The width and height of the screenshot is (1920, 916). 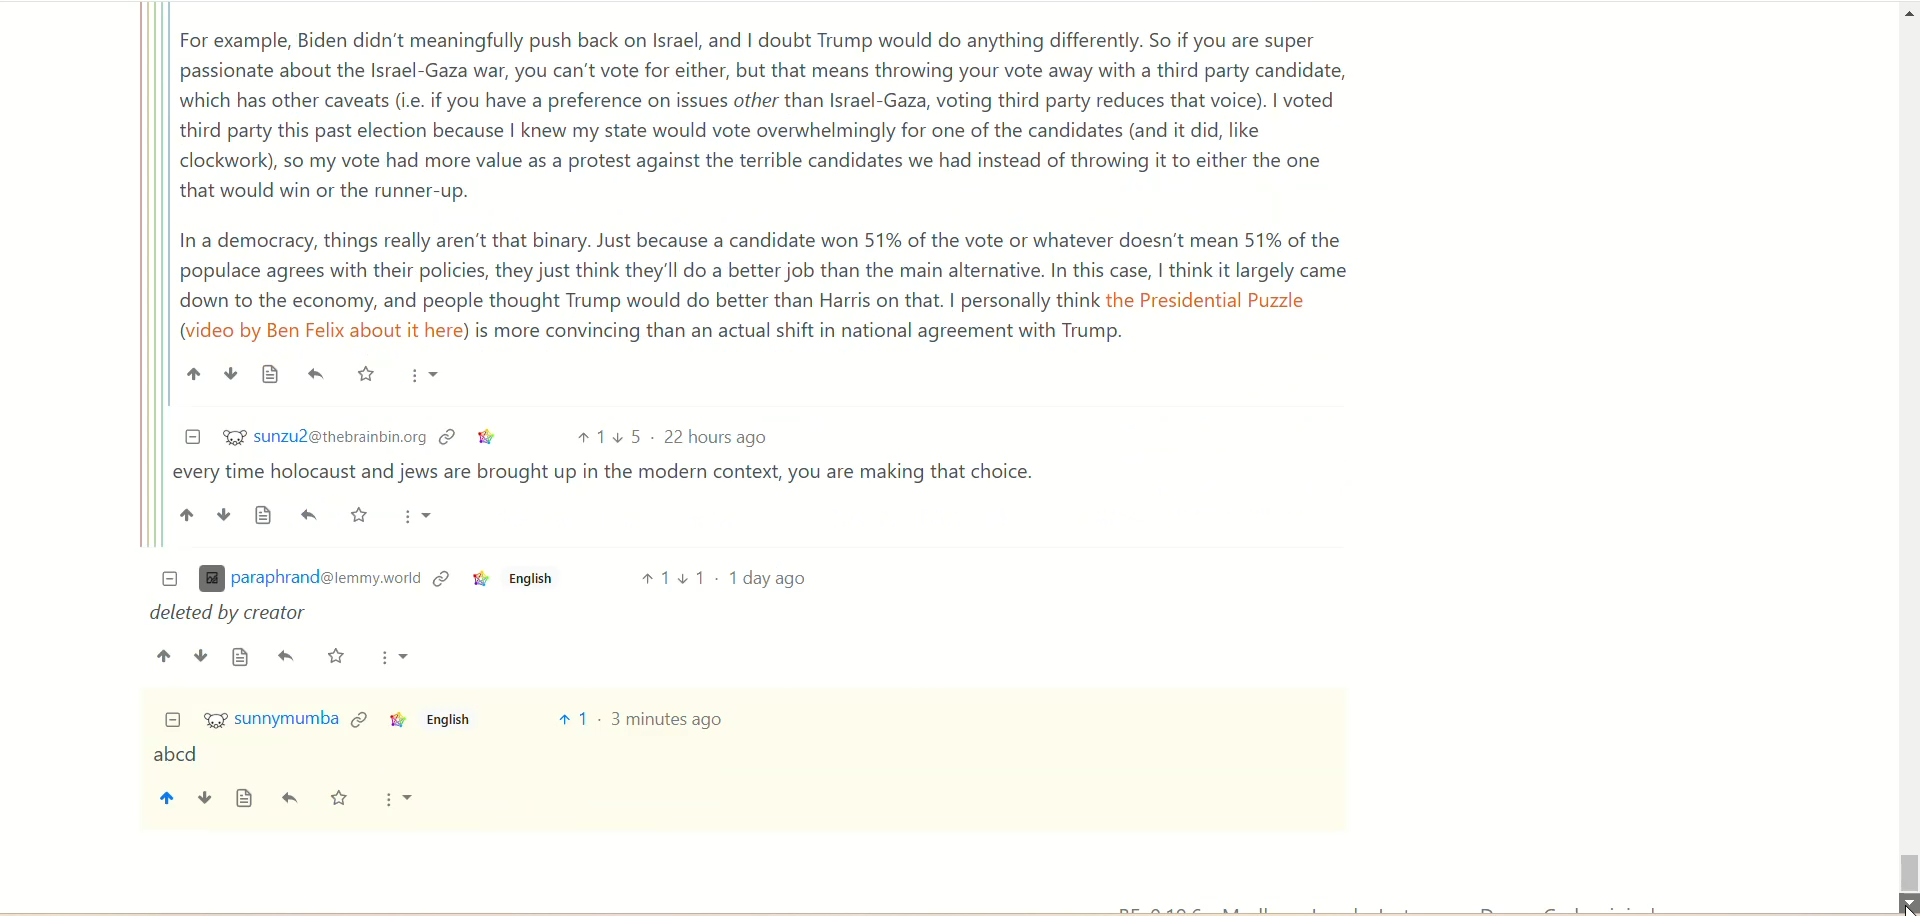 What do you see at coordinates (398, 721) in the screenshot?
I see `Link` at bounding box center [398, 721].